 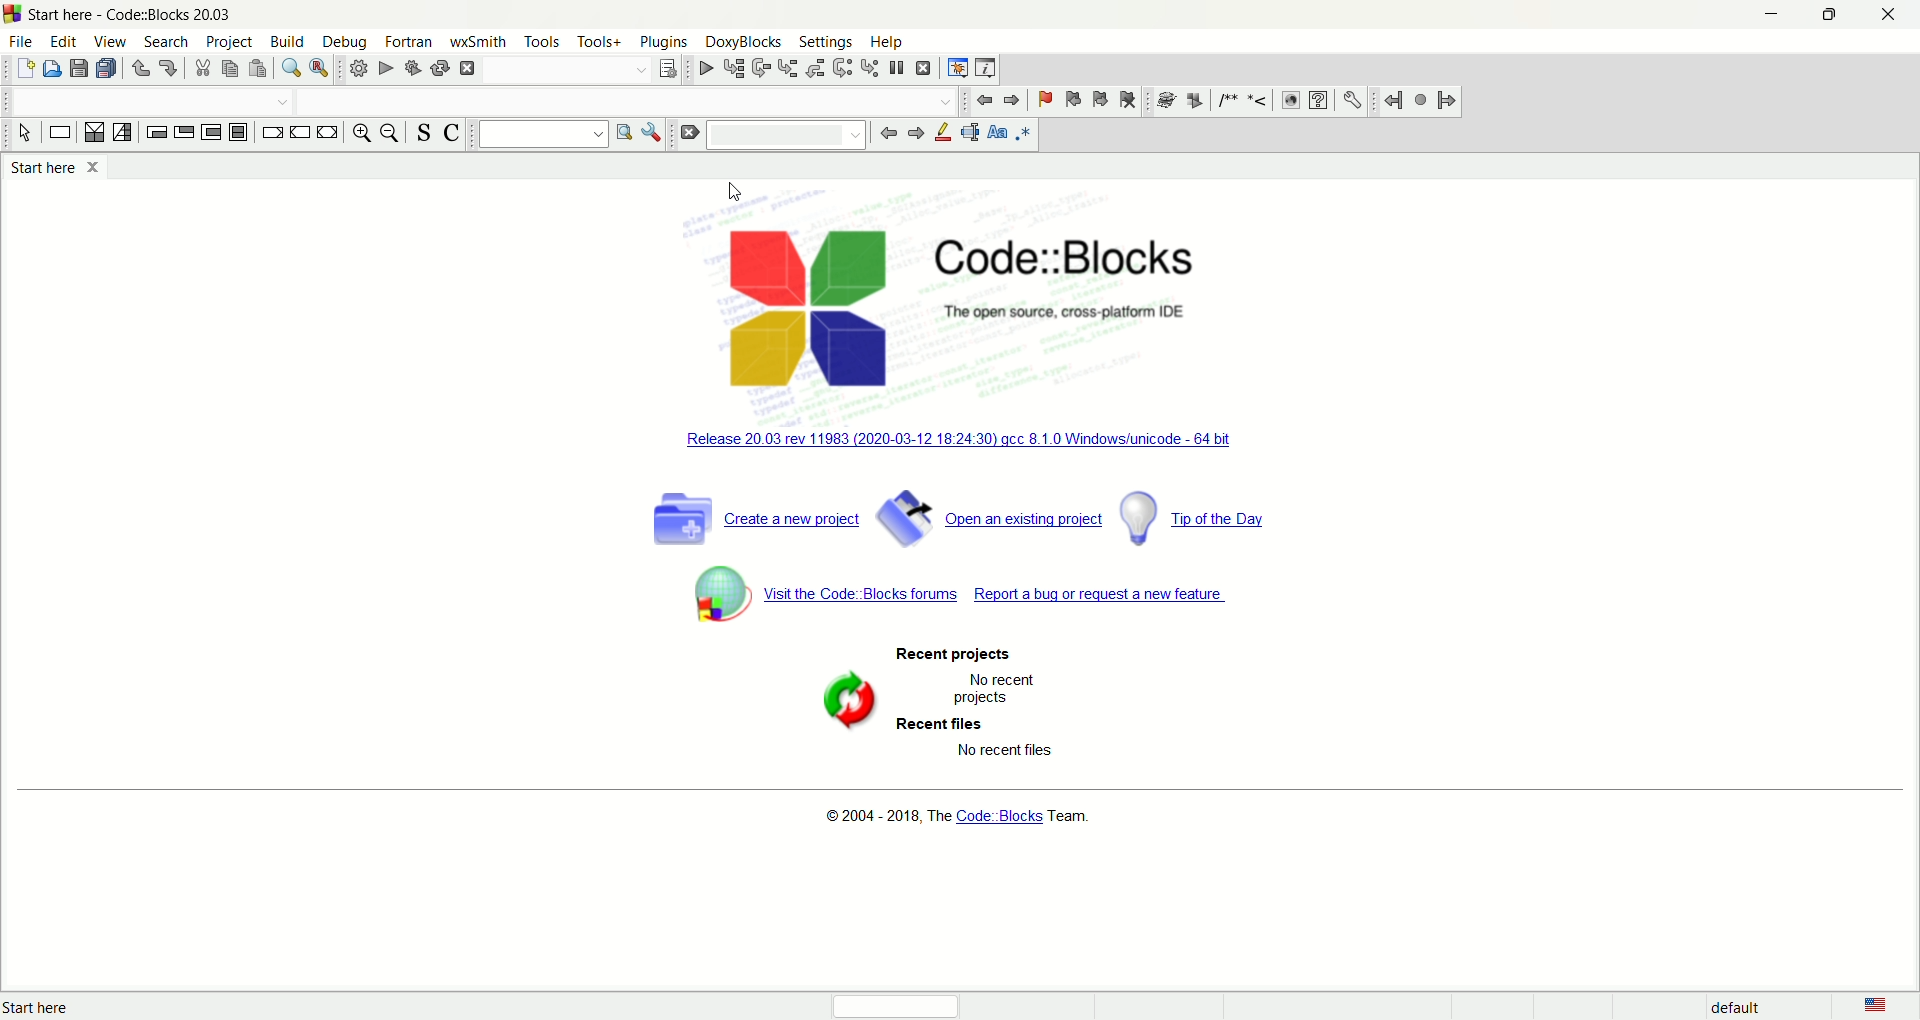 What do you see at coordinates (863, 598) in the screenshot?
I see `visit the code` at bounding box center [863, 598].